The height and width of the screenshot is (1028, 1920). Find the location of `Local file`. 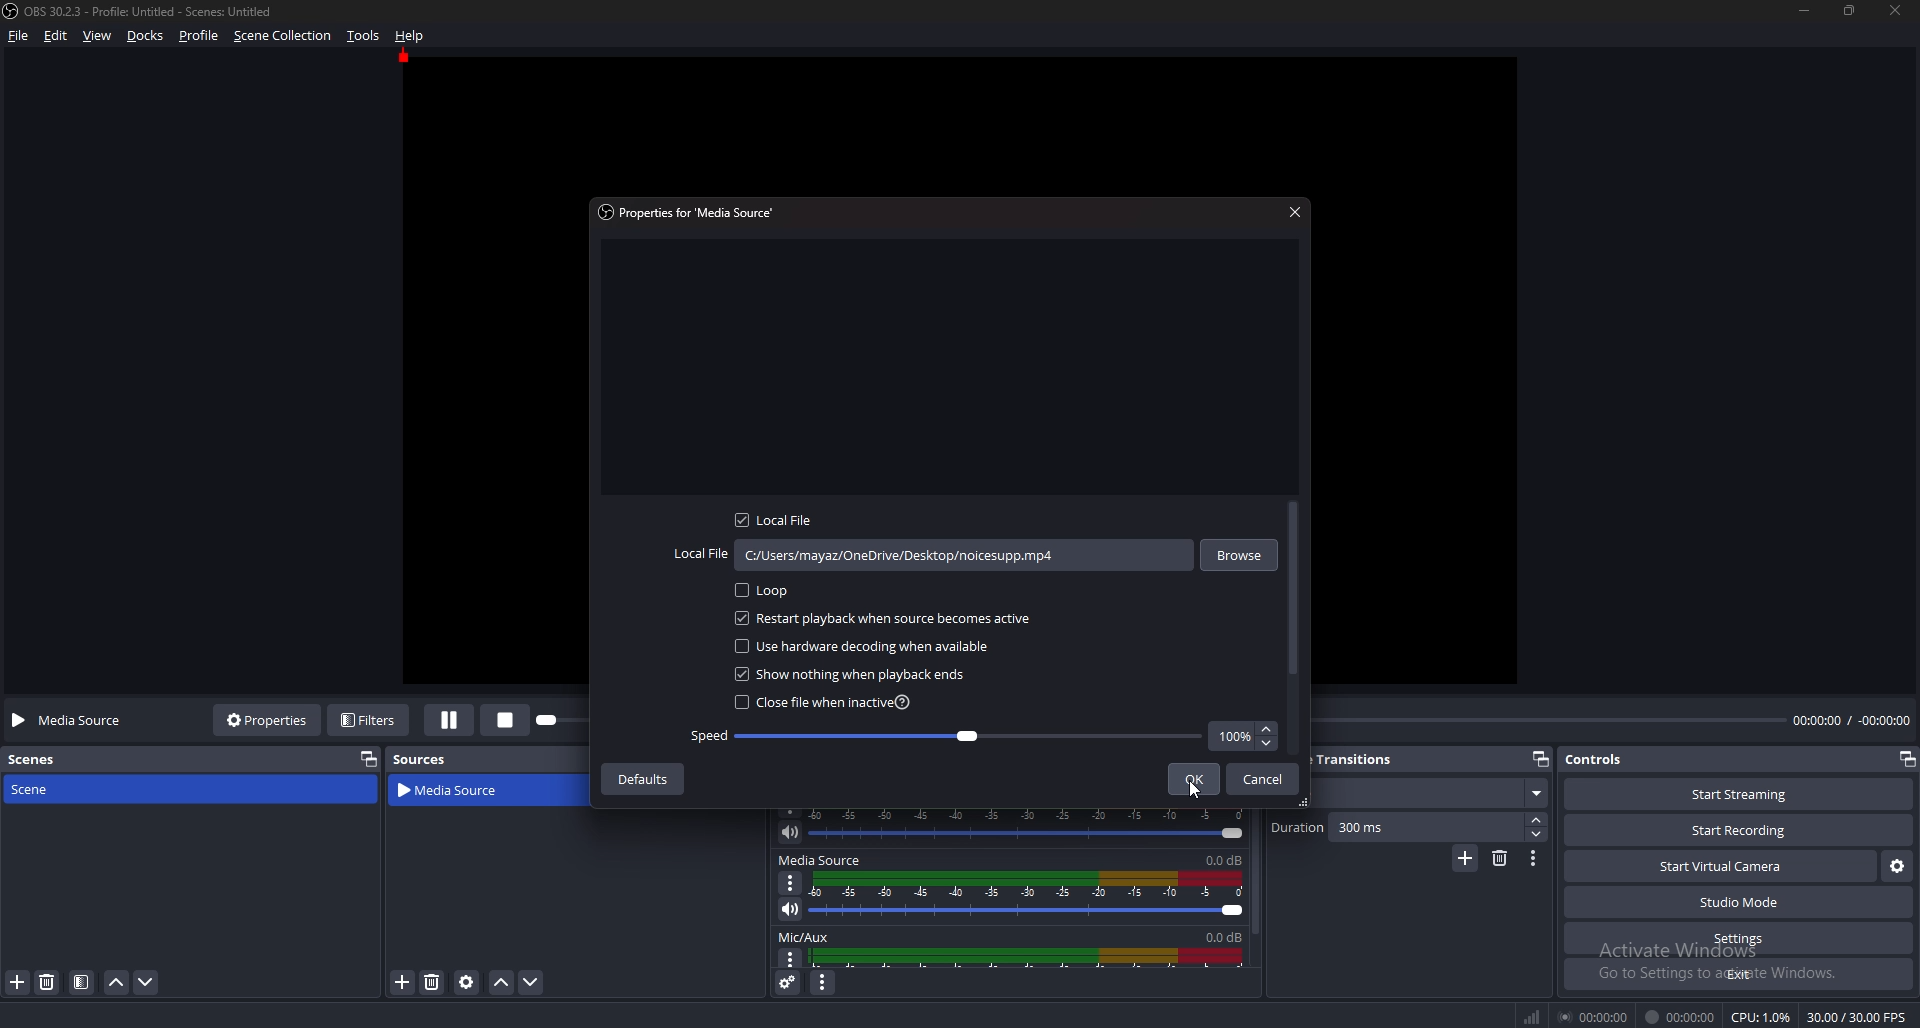

Local file is located at coordinates (932, 556).